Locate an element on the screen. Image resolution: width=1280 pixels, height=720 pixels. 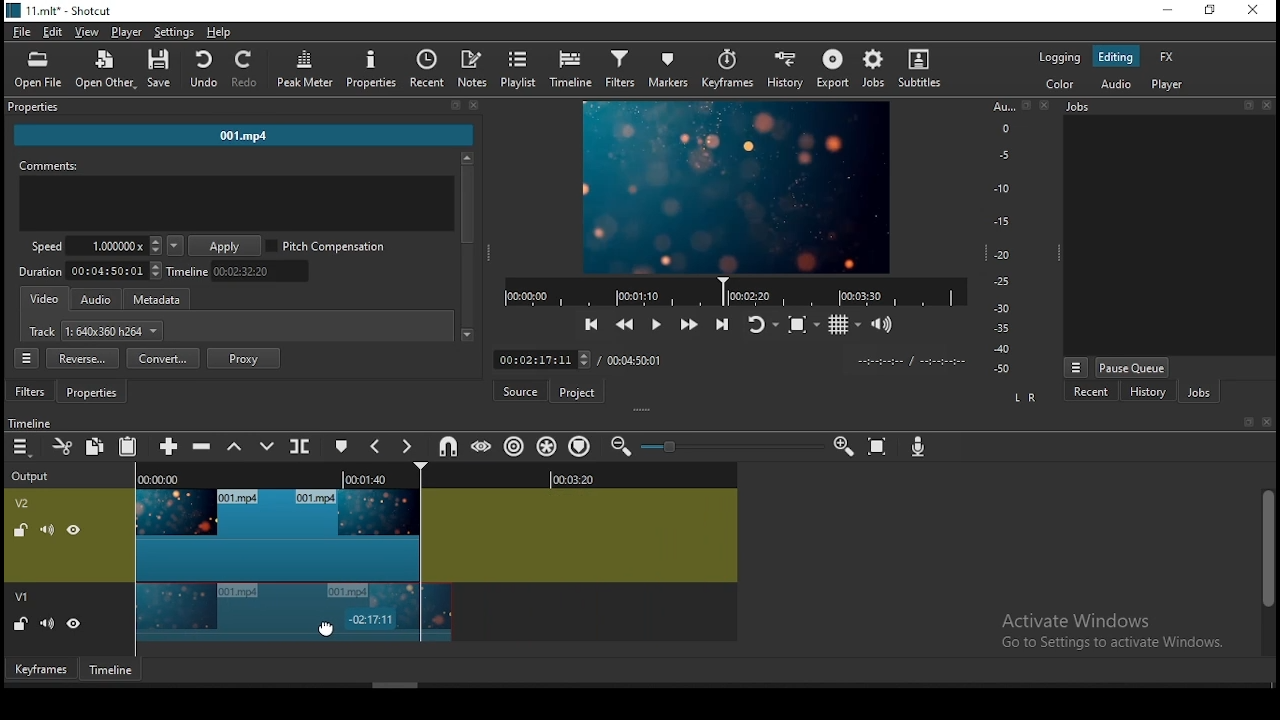
video is located at coordinates (46, 300).